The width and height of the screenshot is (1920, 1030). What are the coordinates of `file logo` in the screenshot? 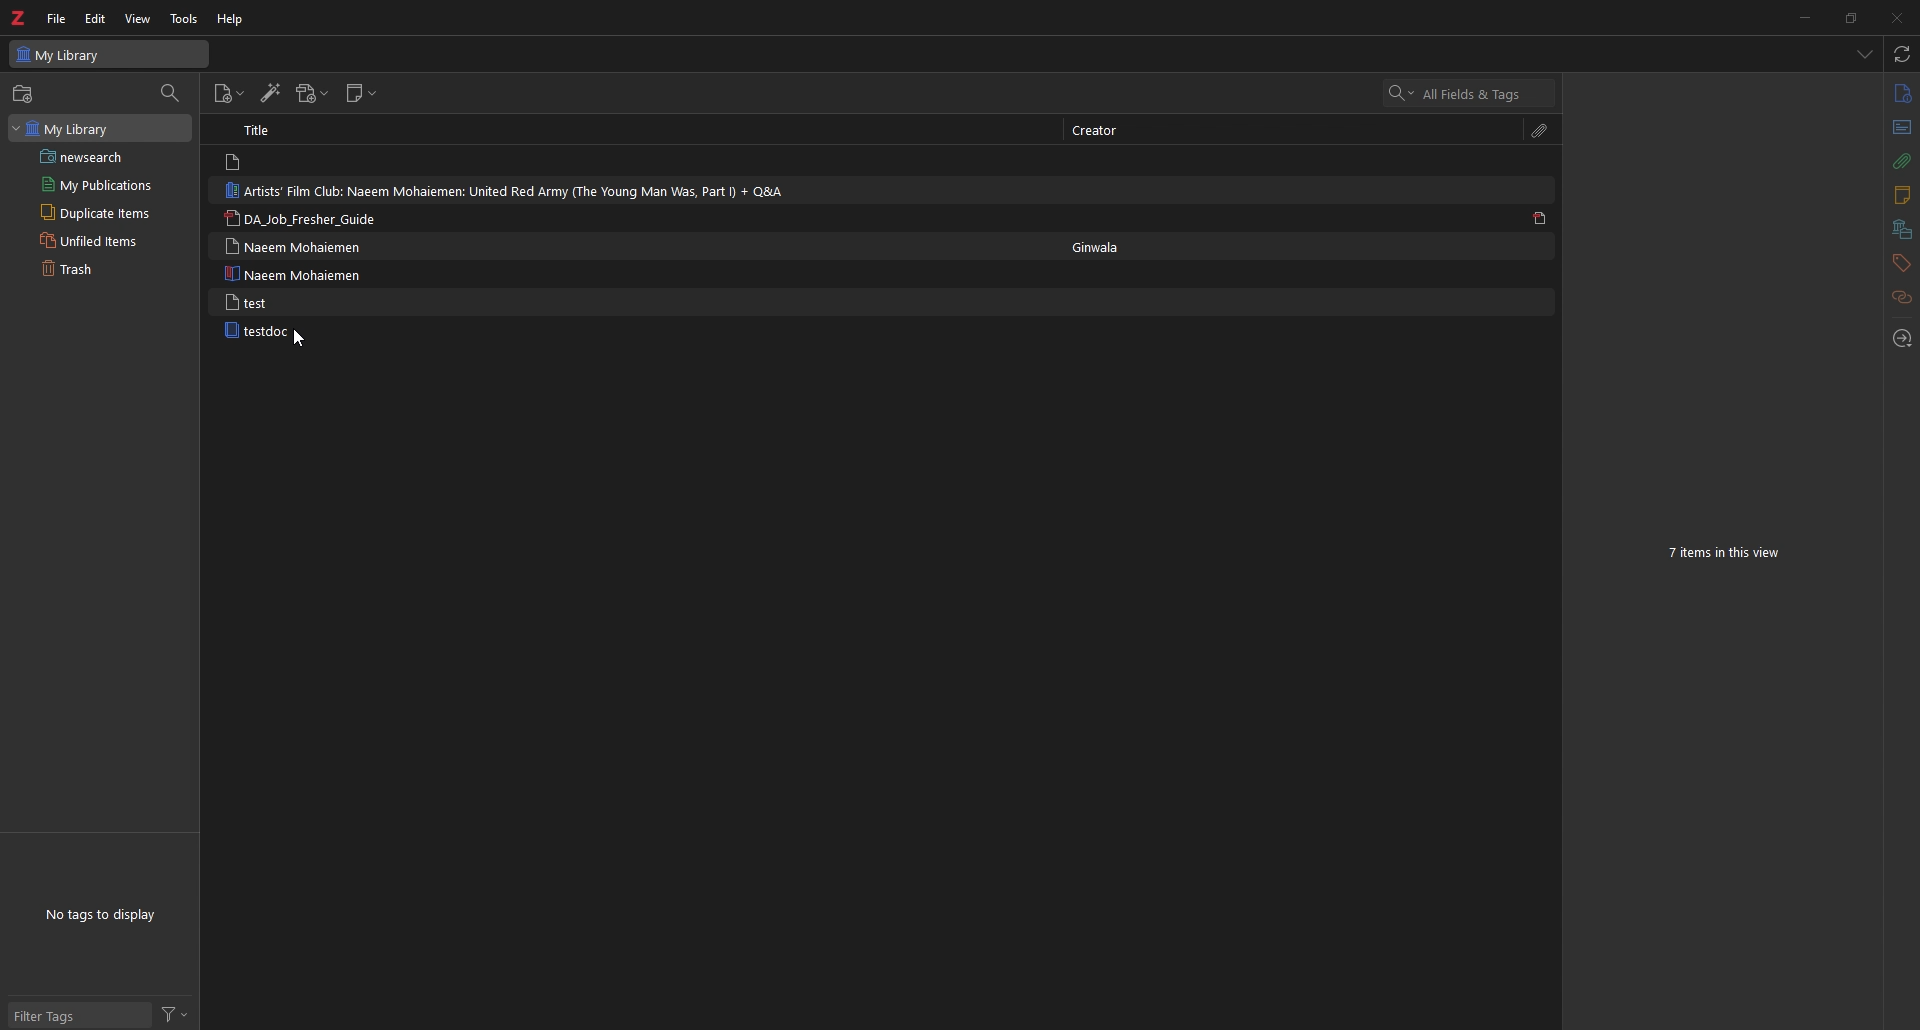 It's located at (236, 163).